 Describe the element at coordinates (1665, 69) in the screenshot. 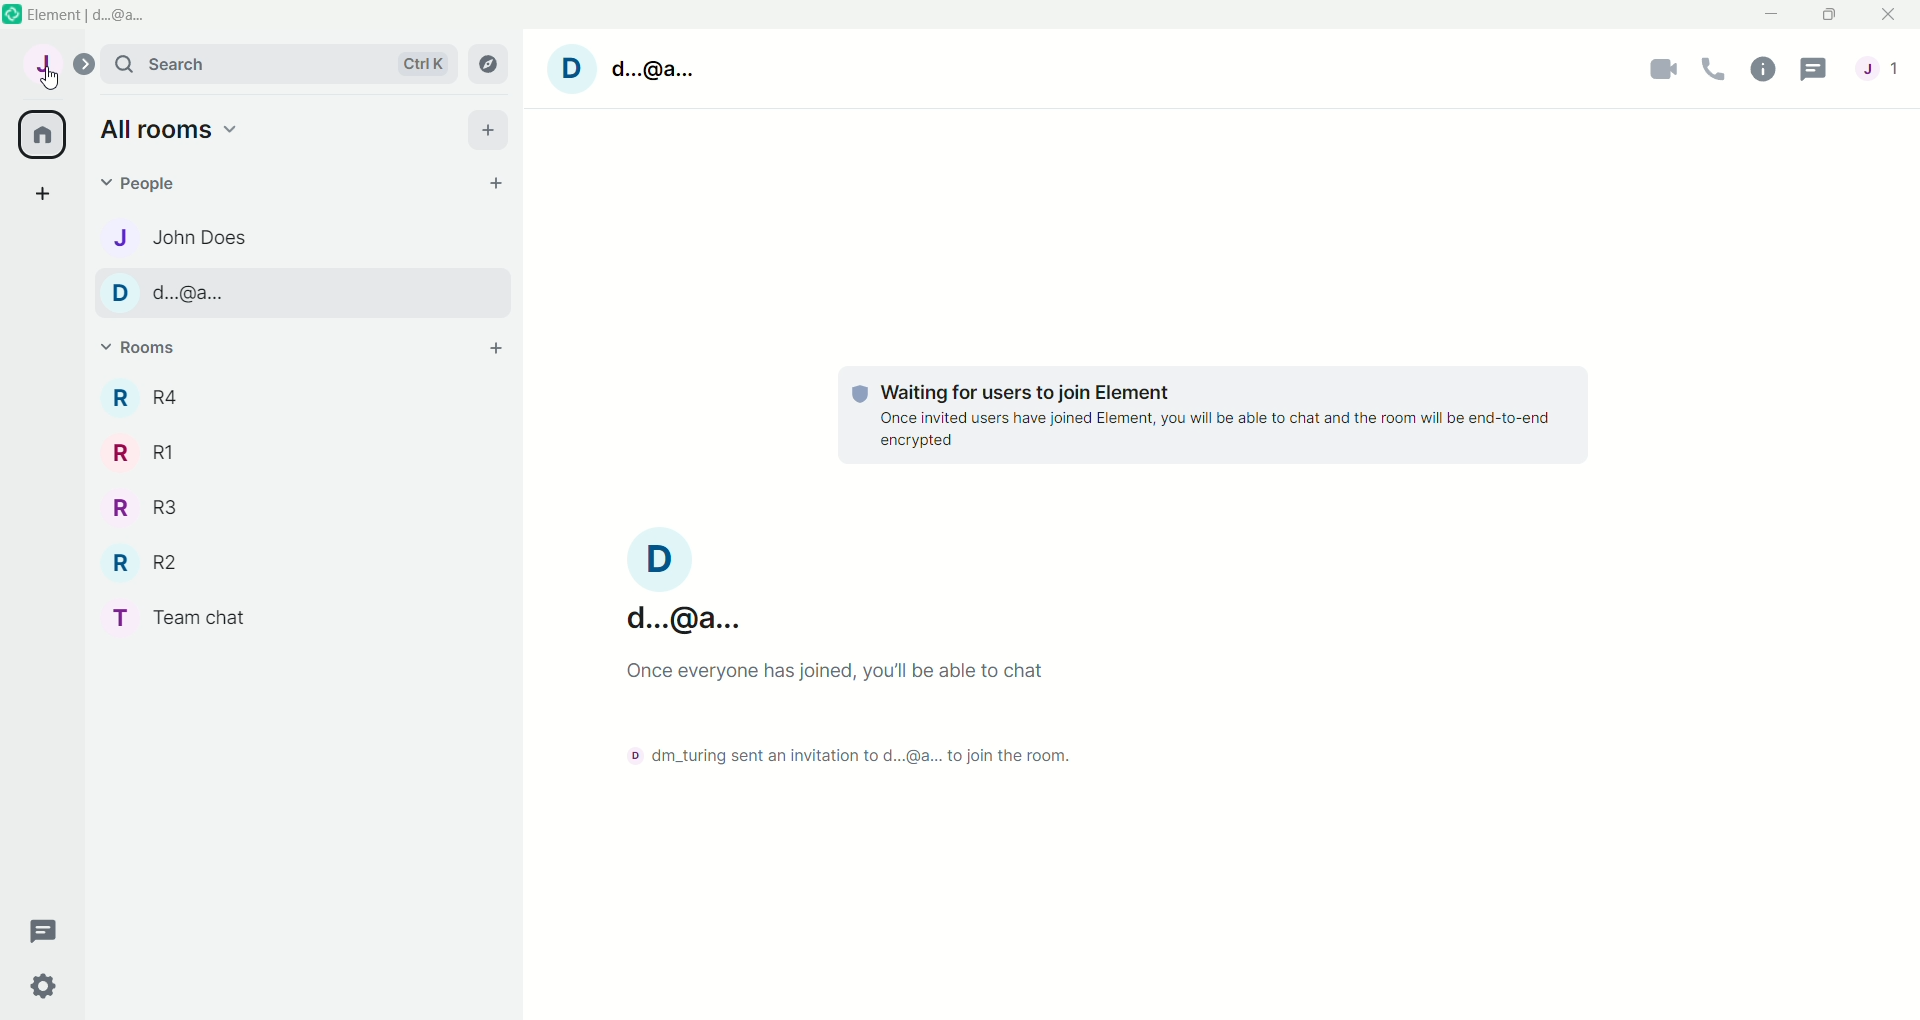

I see `Video call` at that location.